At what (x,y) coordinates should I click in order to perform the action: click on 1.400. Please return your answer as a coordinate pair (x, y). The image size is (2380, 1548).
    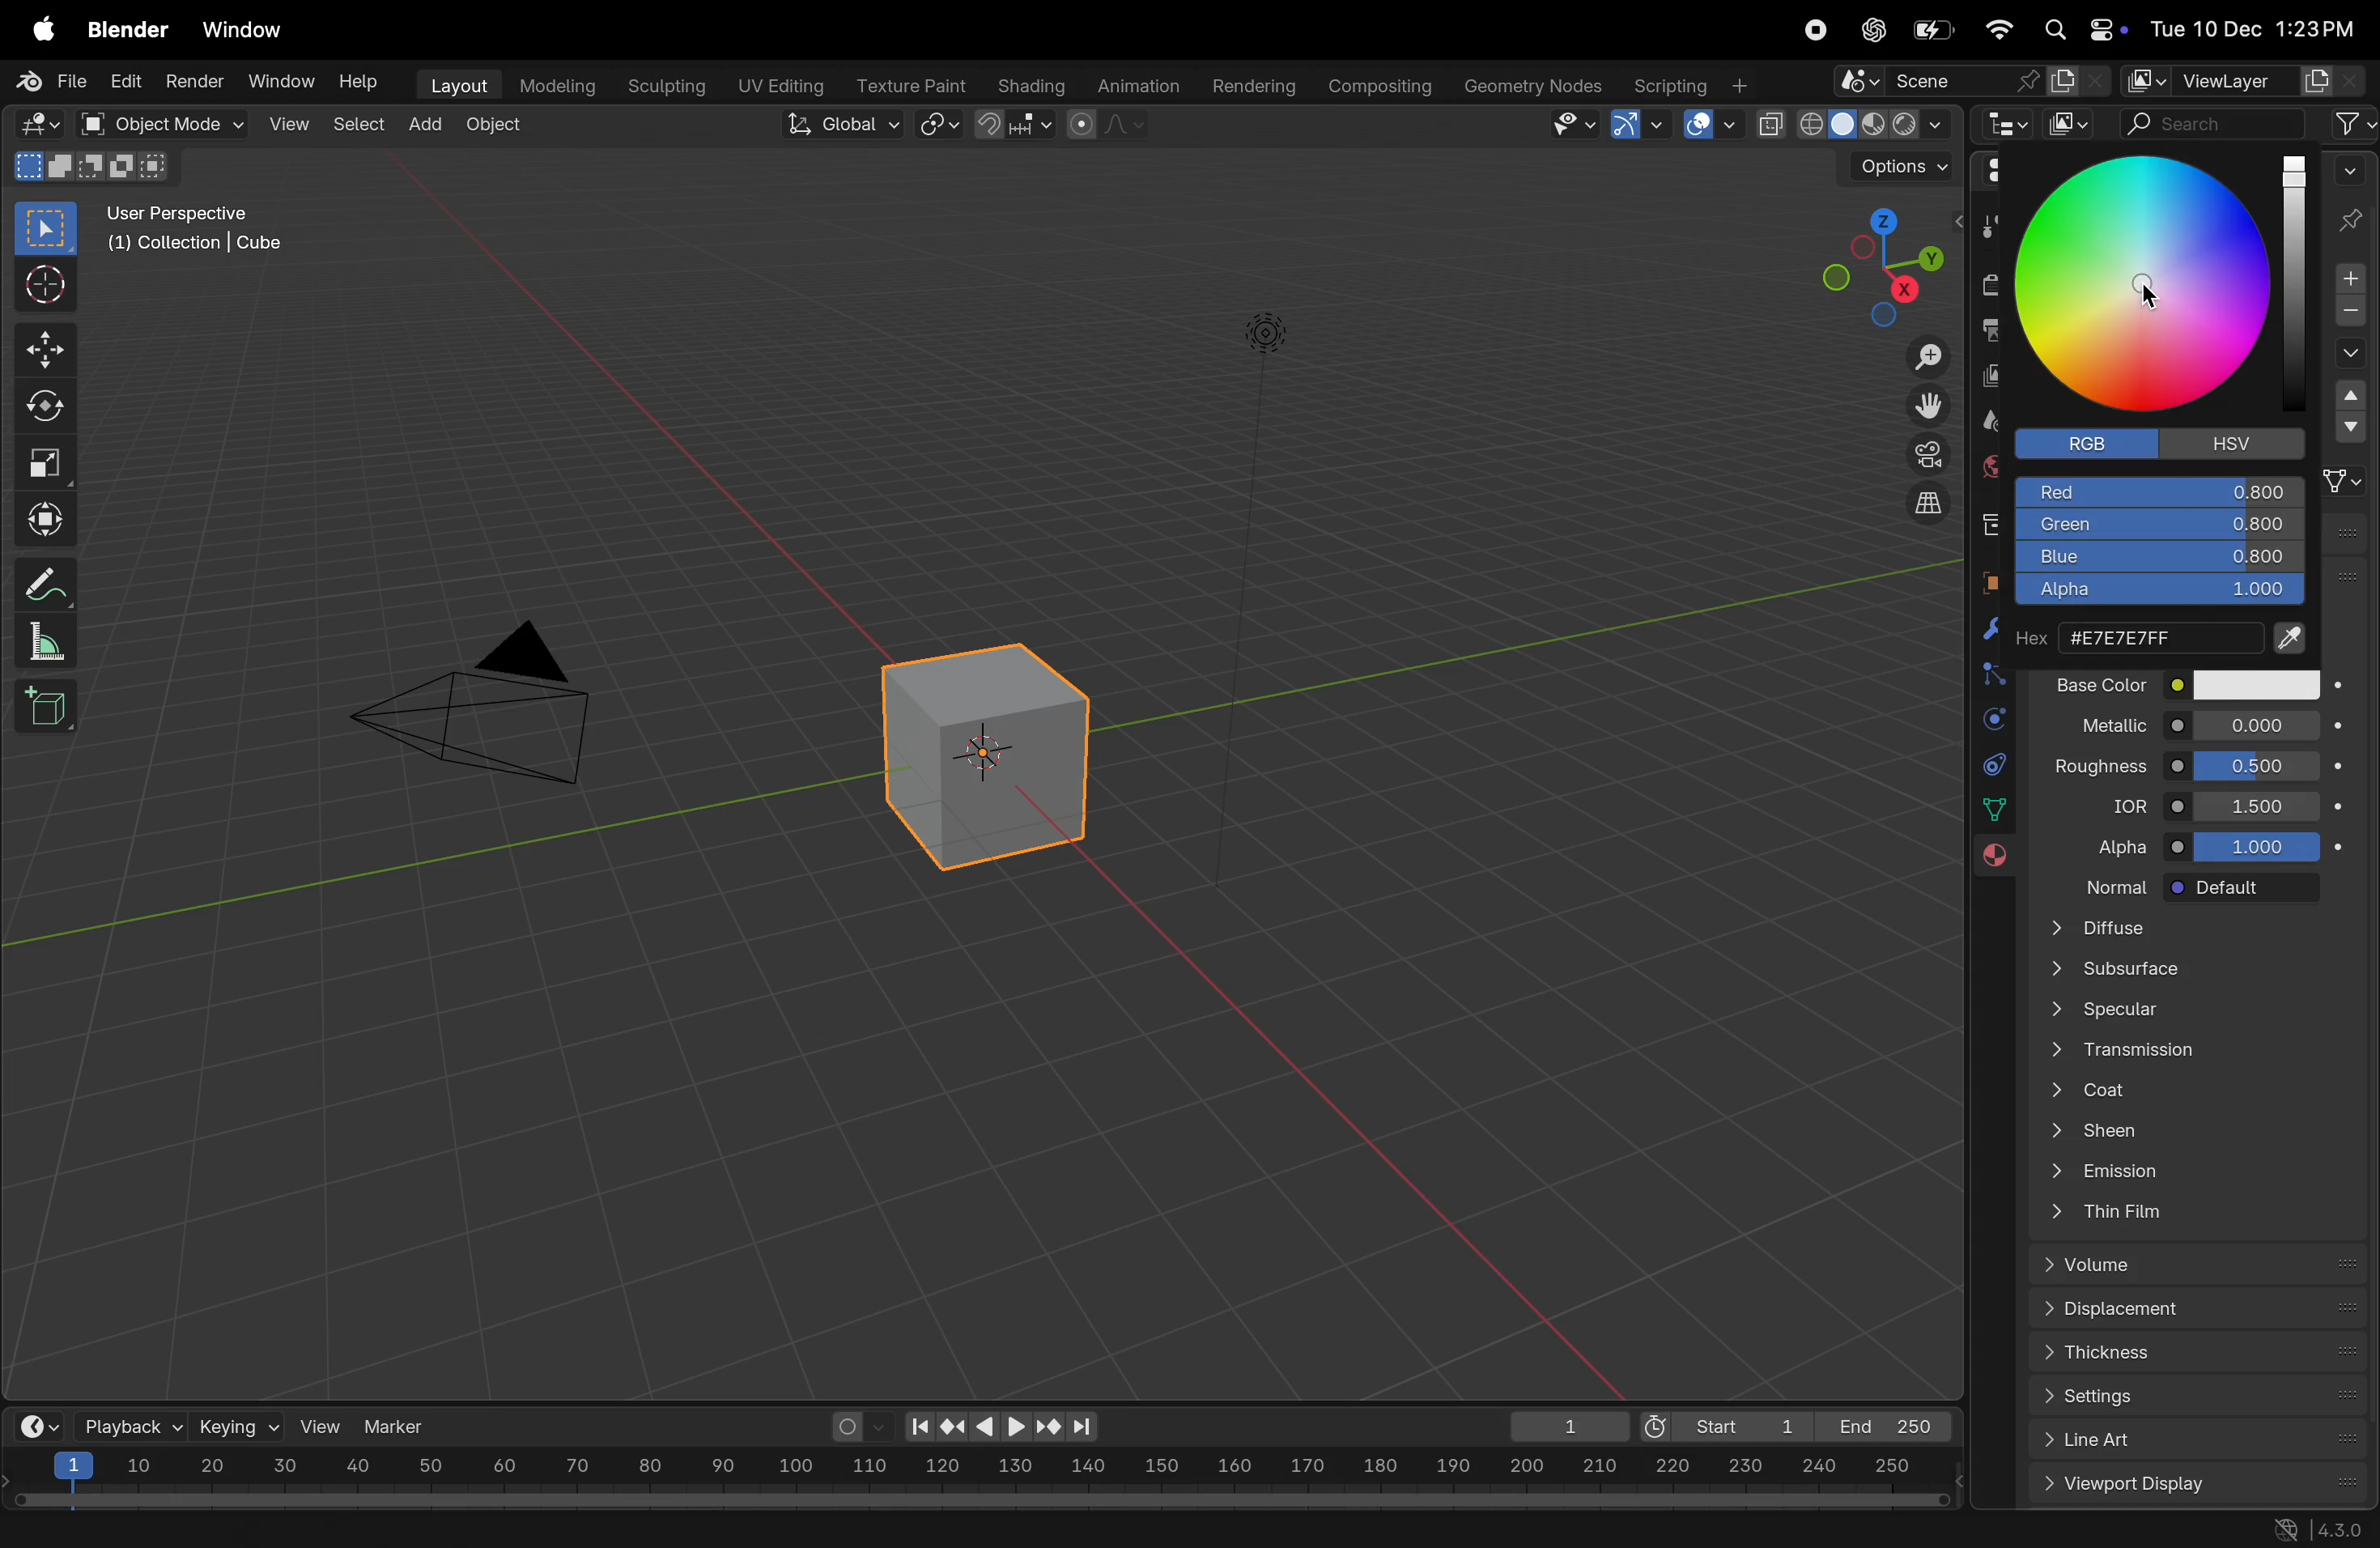
    Looking at the image, I should click on (2262, 804).